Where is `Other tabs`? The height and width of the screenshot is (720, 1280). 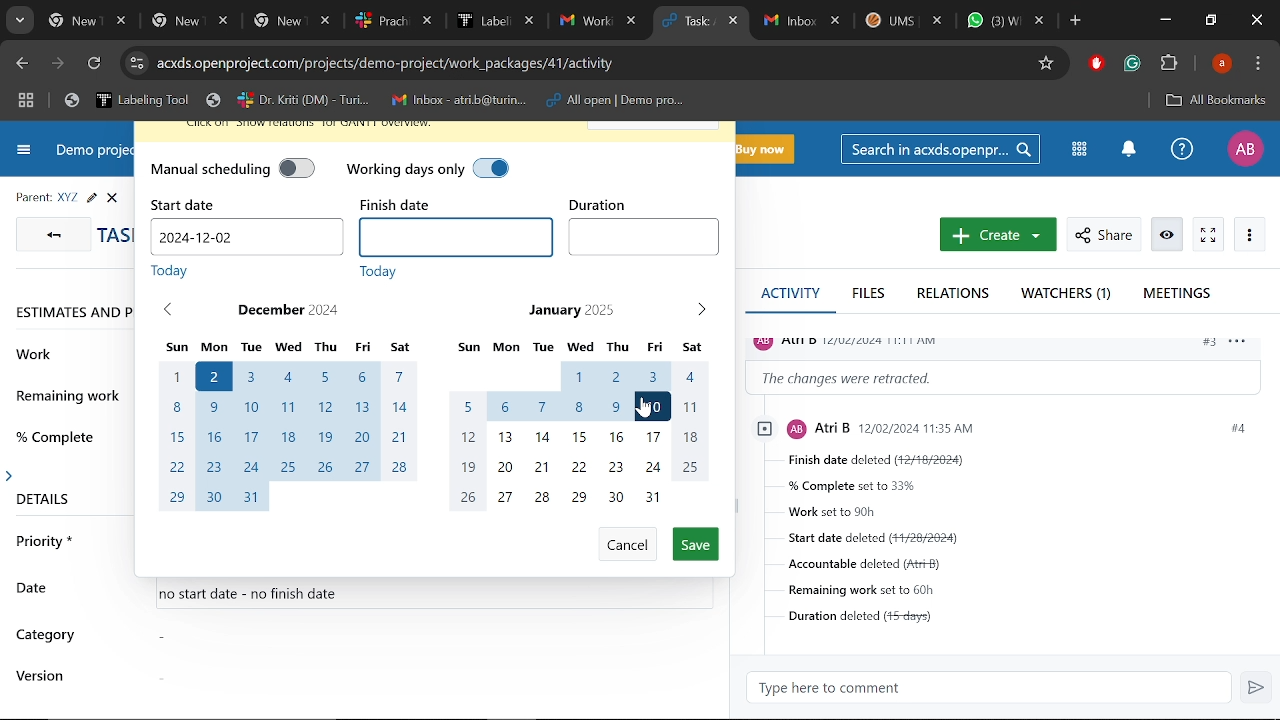 Other tabs is located at coordinates (344, 21).